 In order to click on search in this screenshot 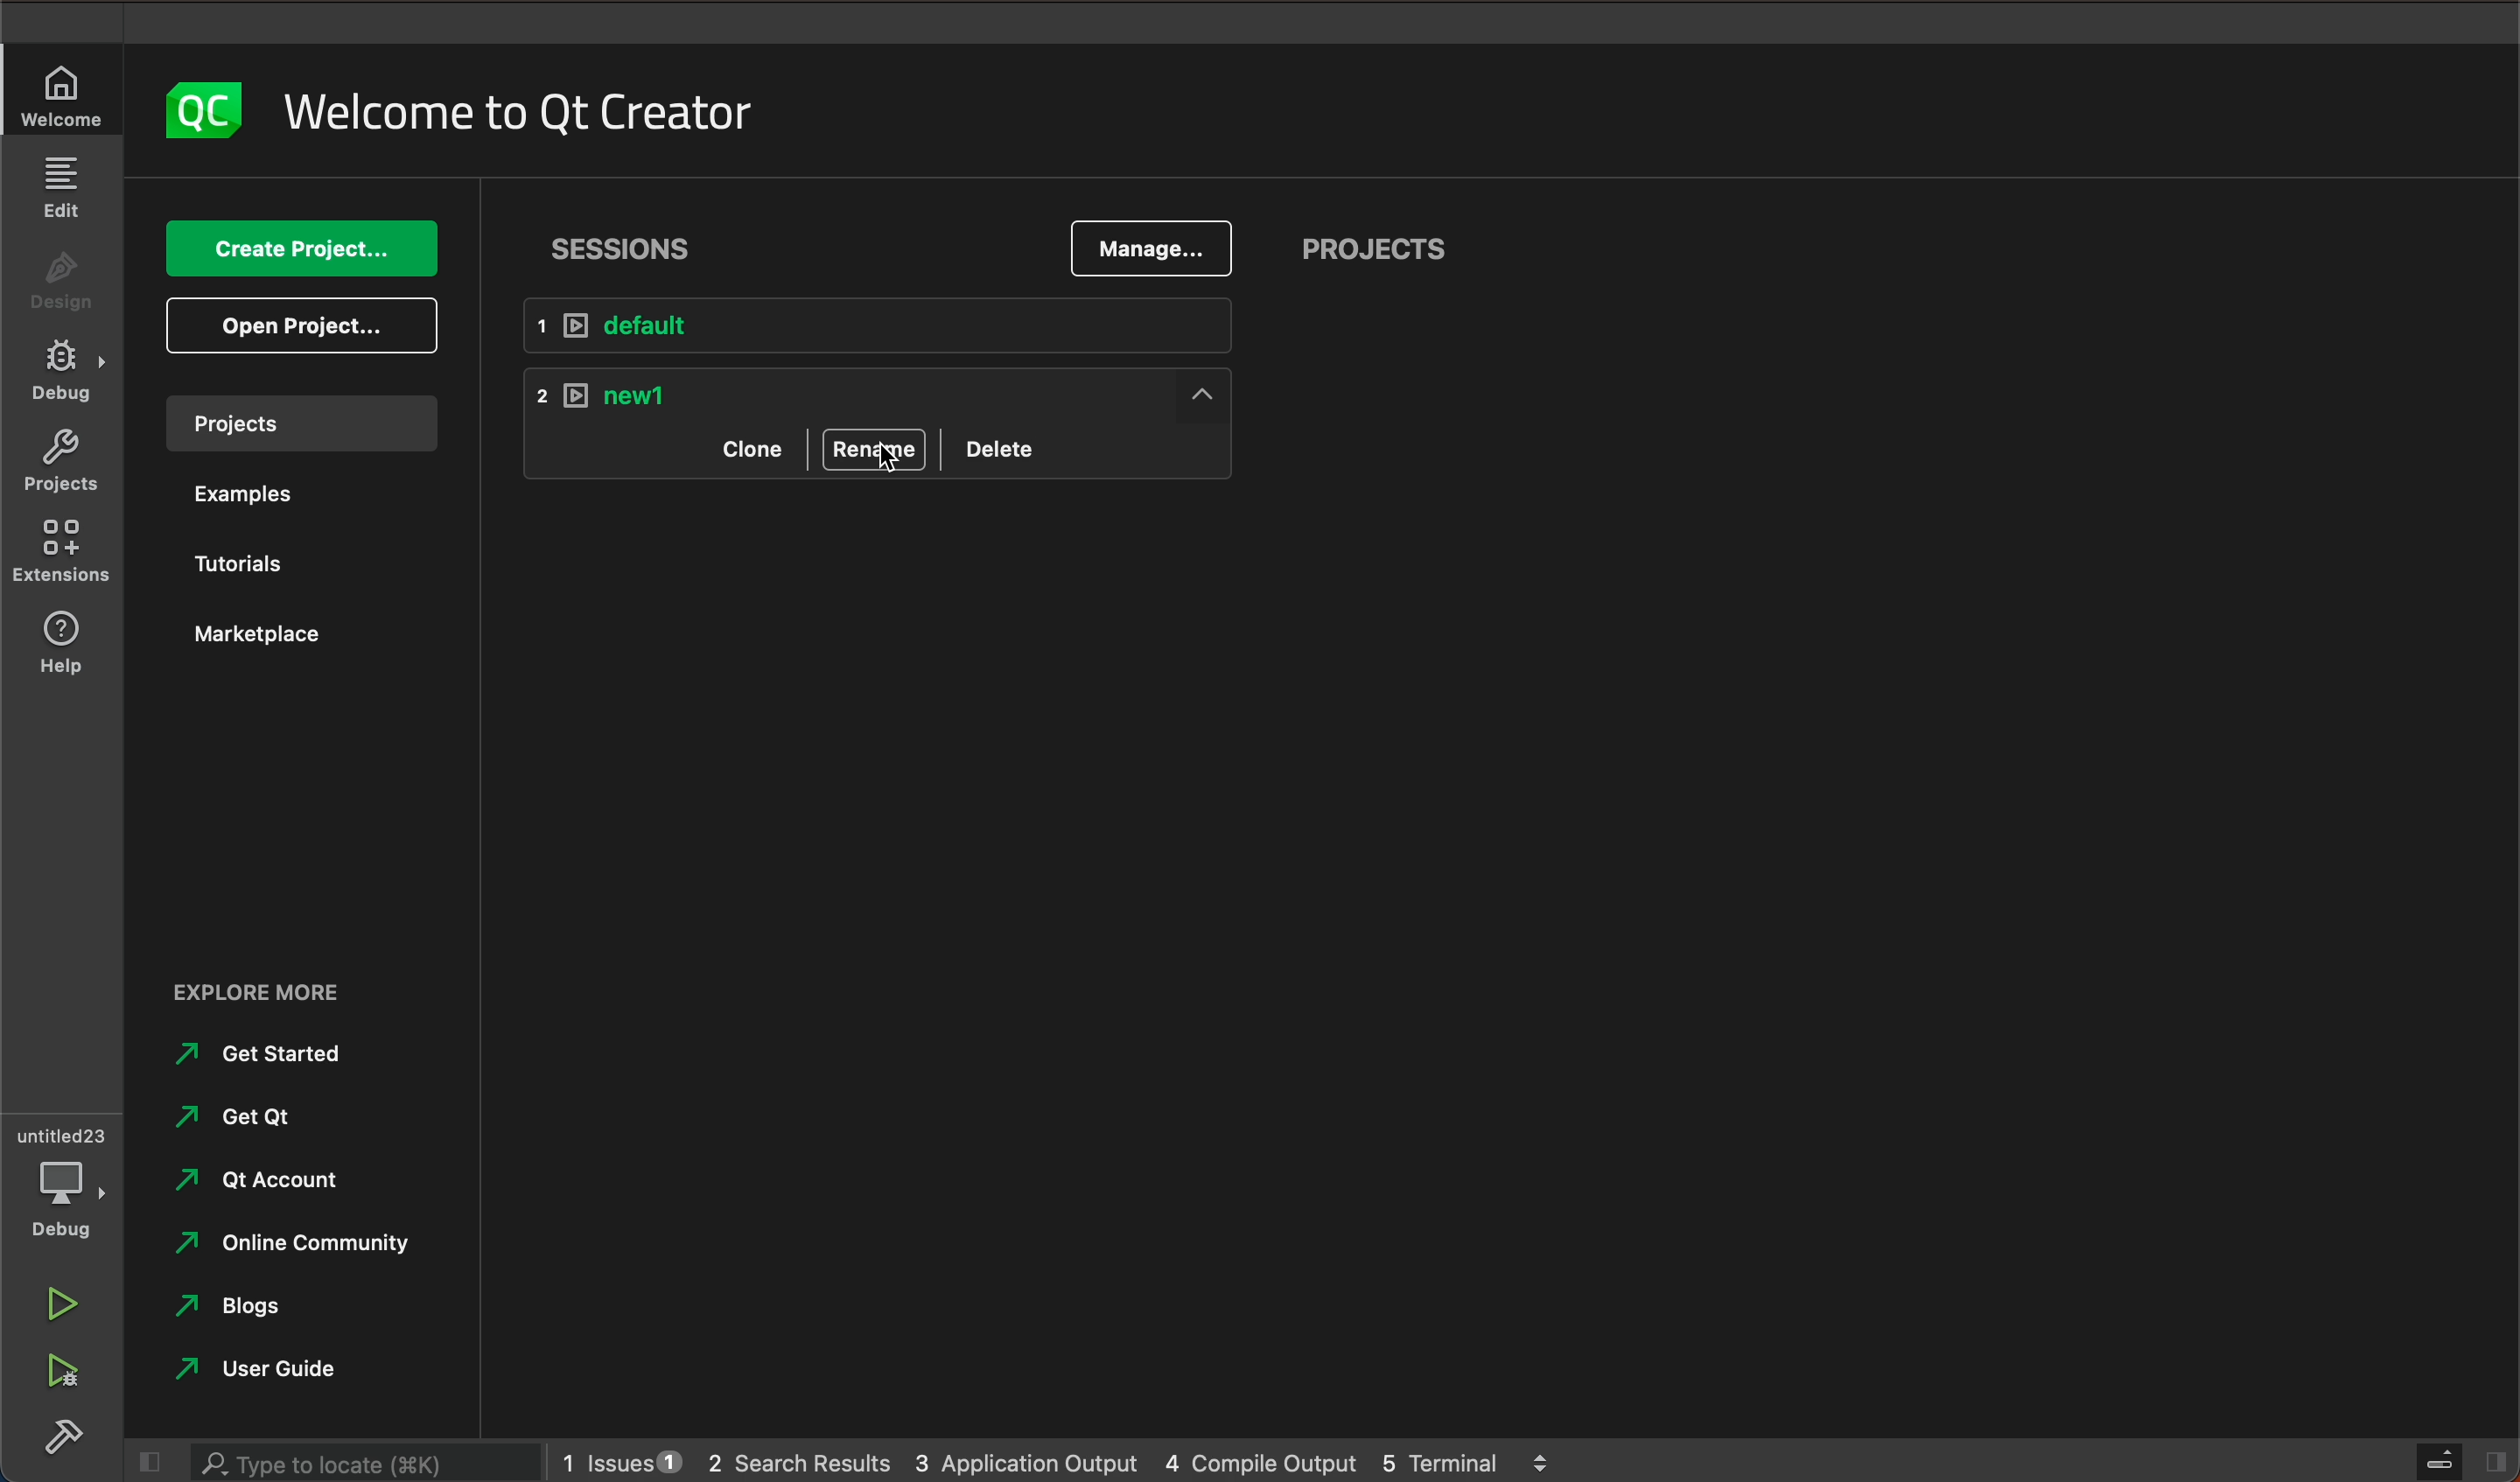, I will do `click(360, 1464)`.